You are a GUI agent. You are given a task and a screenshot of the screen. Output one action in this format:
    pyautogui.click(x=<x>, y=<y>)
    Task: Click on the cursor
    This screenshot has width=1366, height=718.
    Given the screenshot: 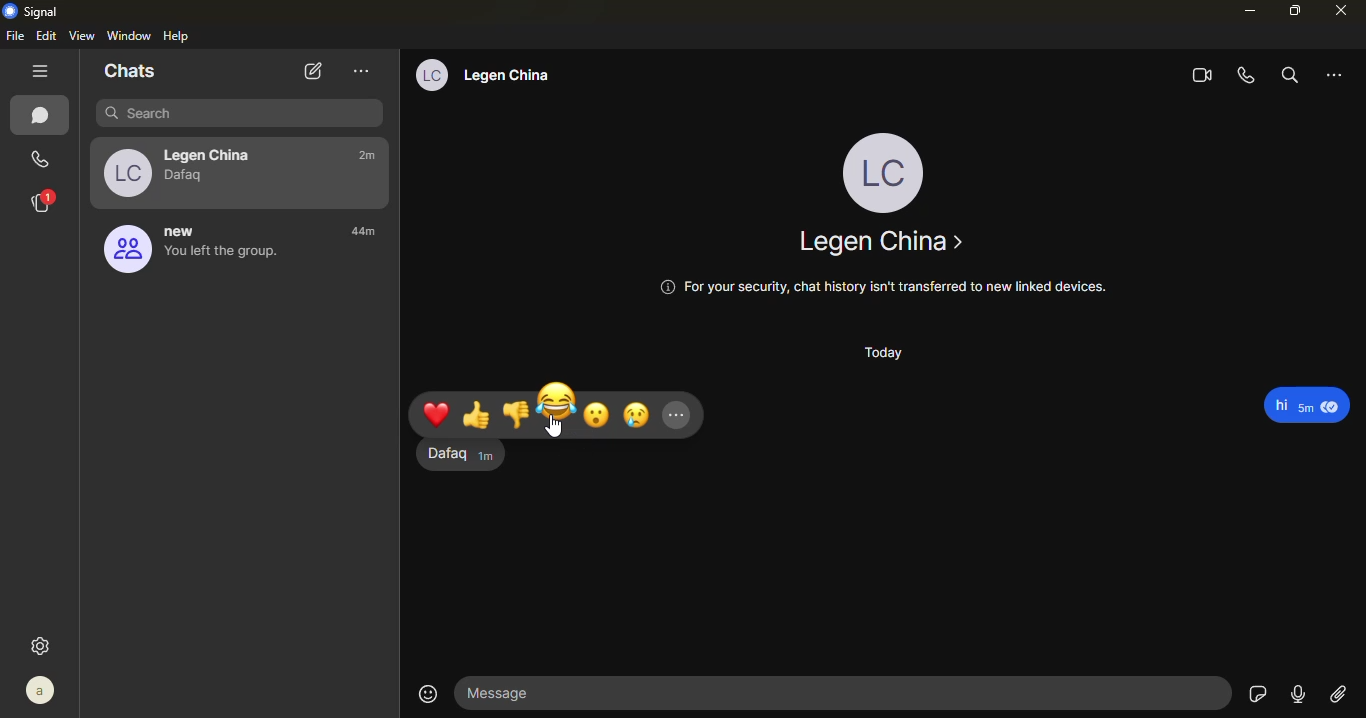 What is the action you would take?
    pyautogui.click(x=555, y=428)
    